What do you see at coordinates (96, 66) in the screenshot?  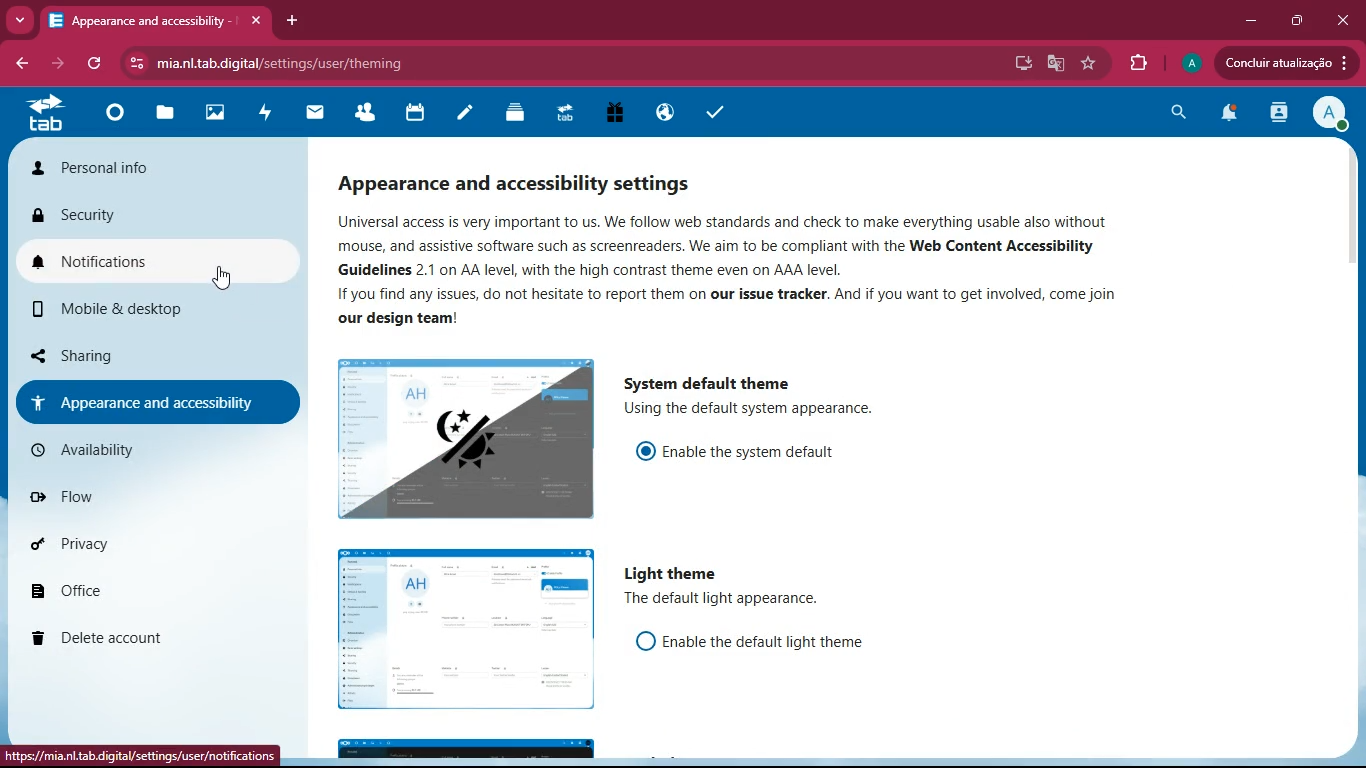 I see `refresh` at bounding box center [96, 66].